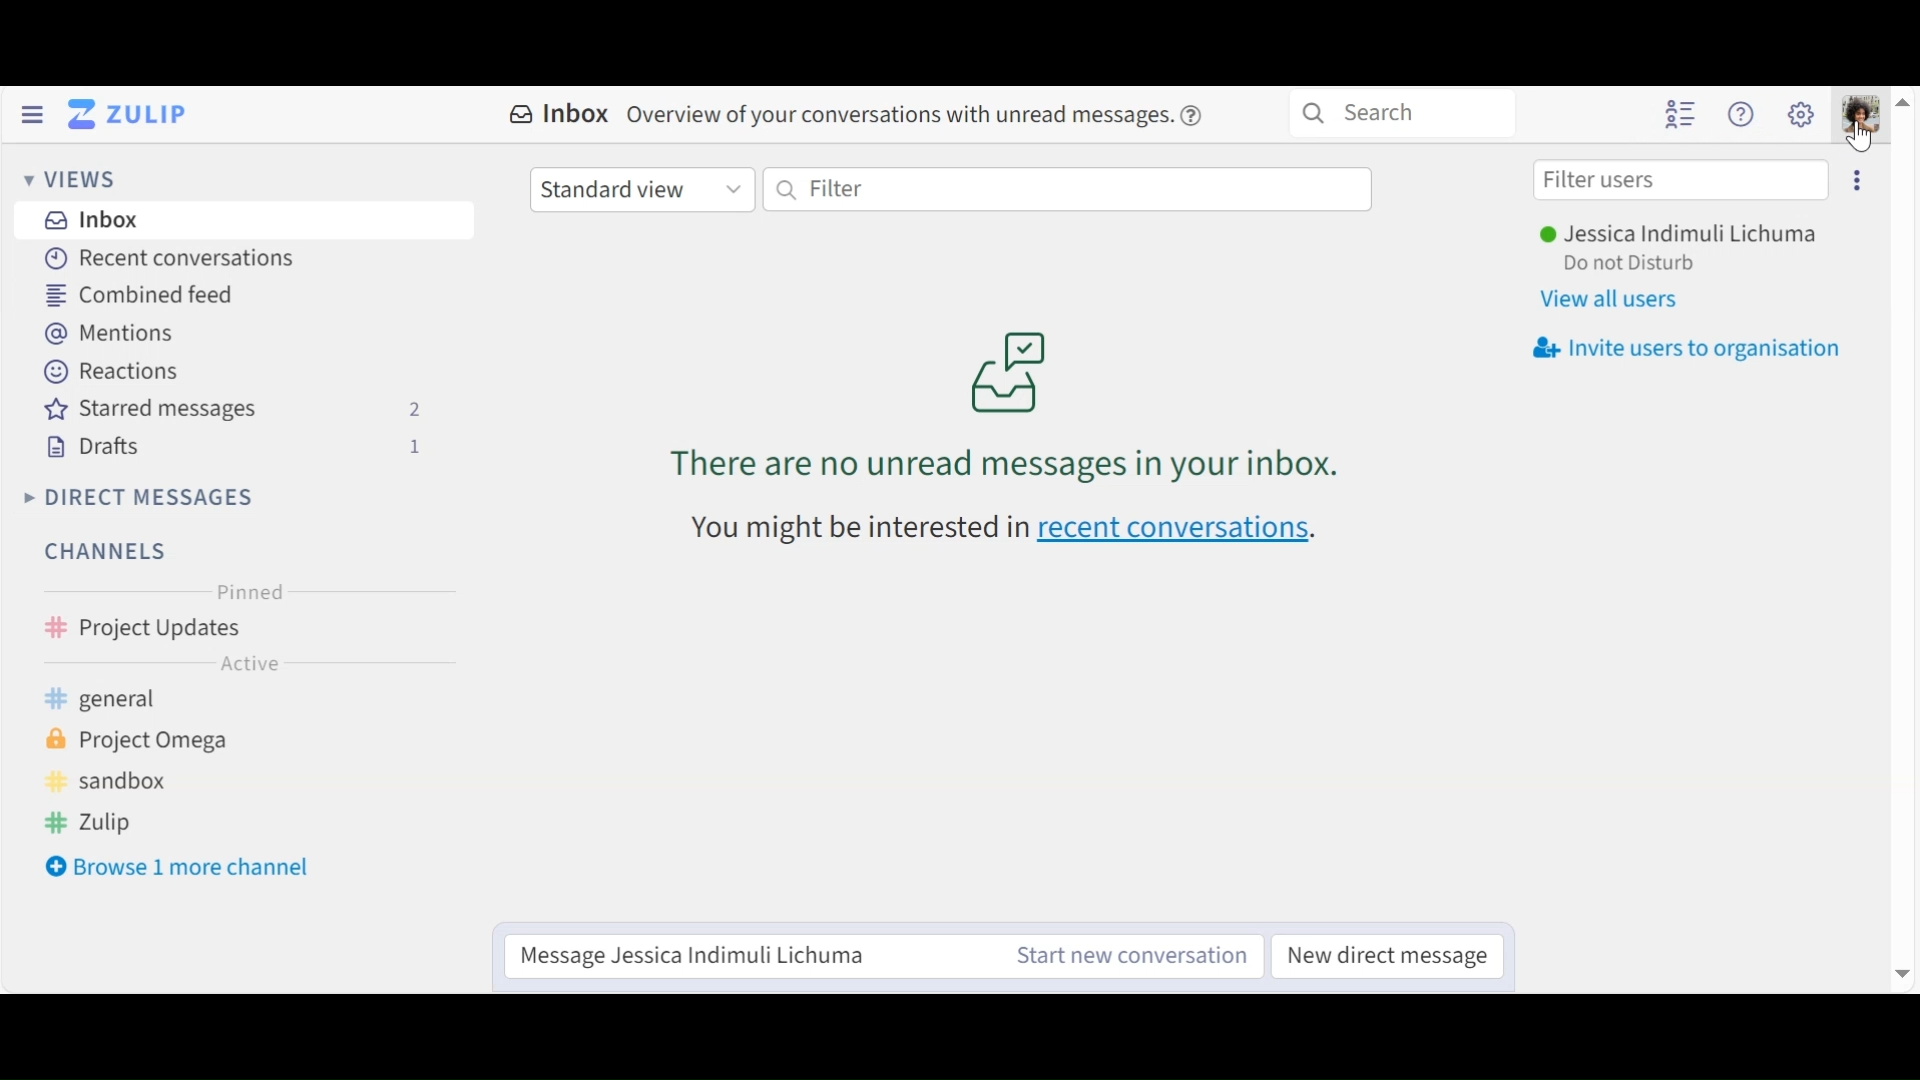 The image size is (1920, 1080). I want to click on Status, so click(1628, 265).